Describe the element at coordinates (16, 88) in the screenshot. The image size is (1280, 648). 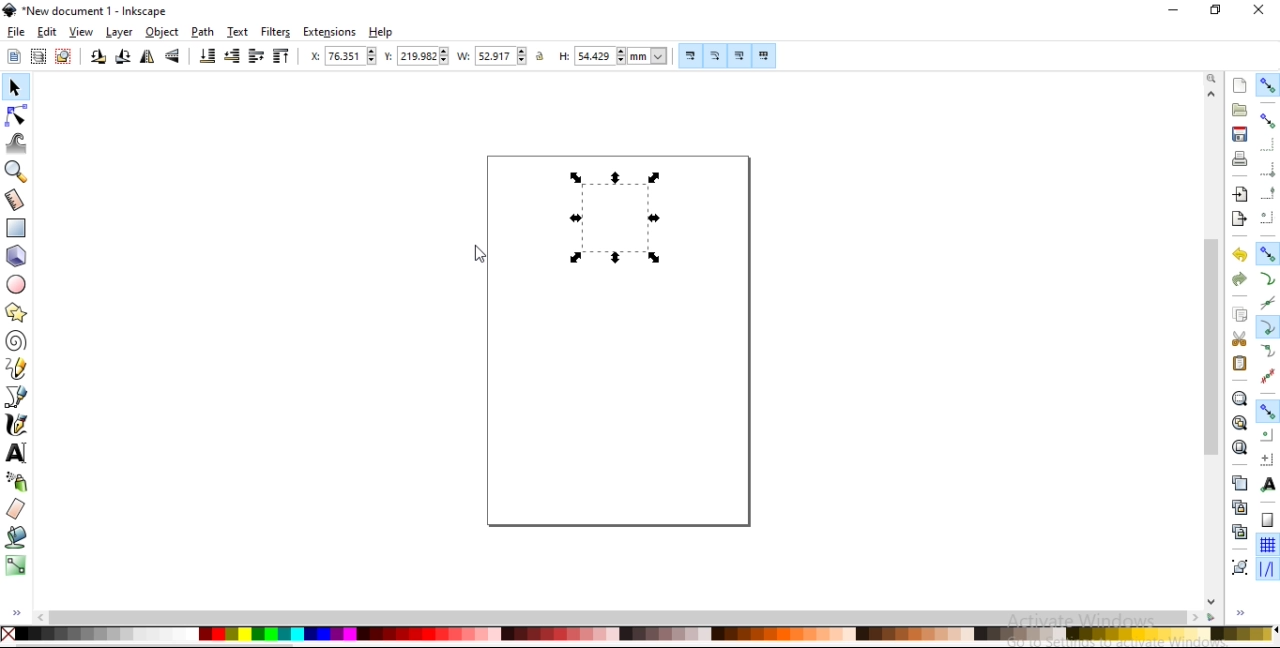
I see `select and transform objects` at that location.